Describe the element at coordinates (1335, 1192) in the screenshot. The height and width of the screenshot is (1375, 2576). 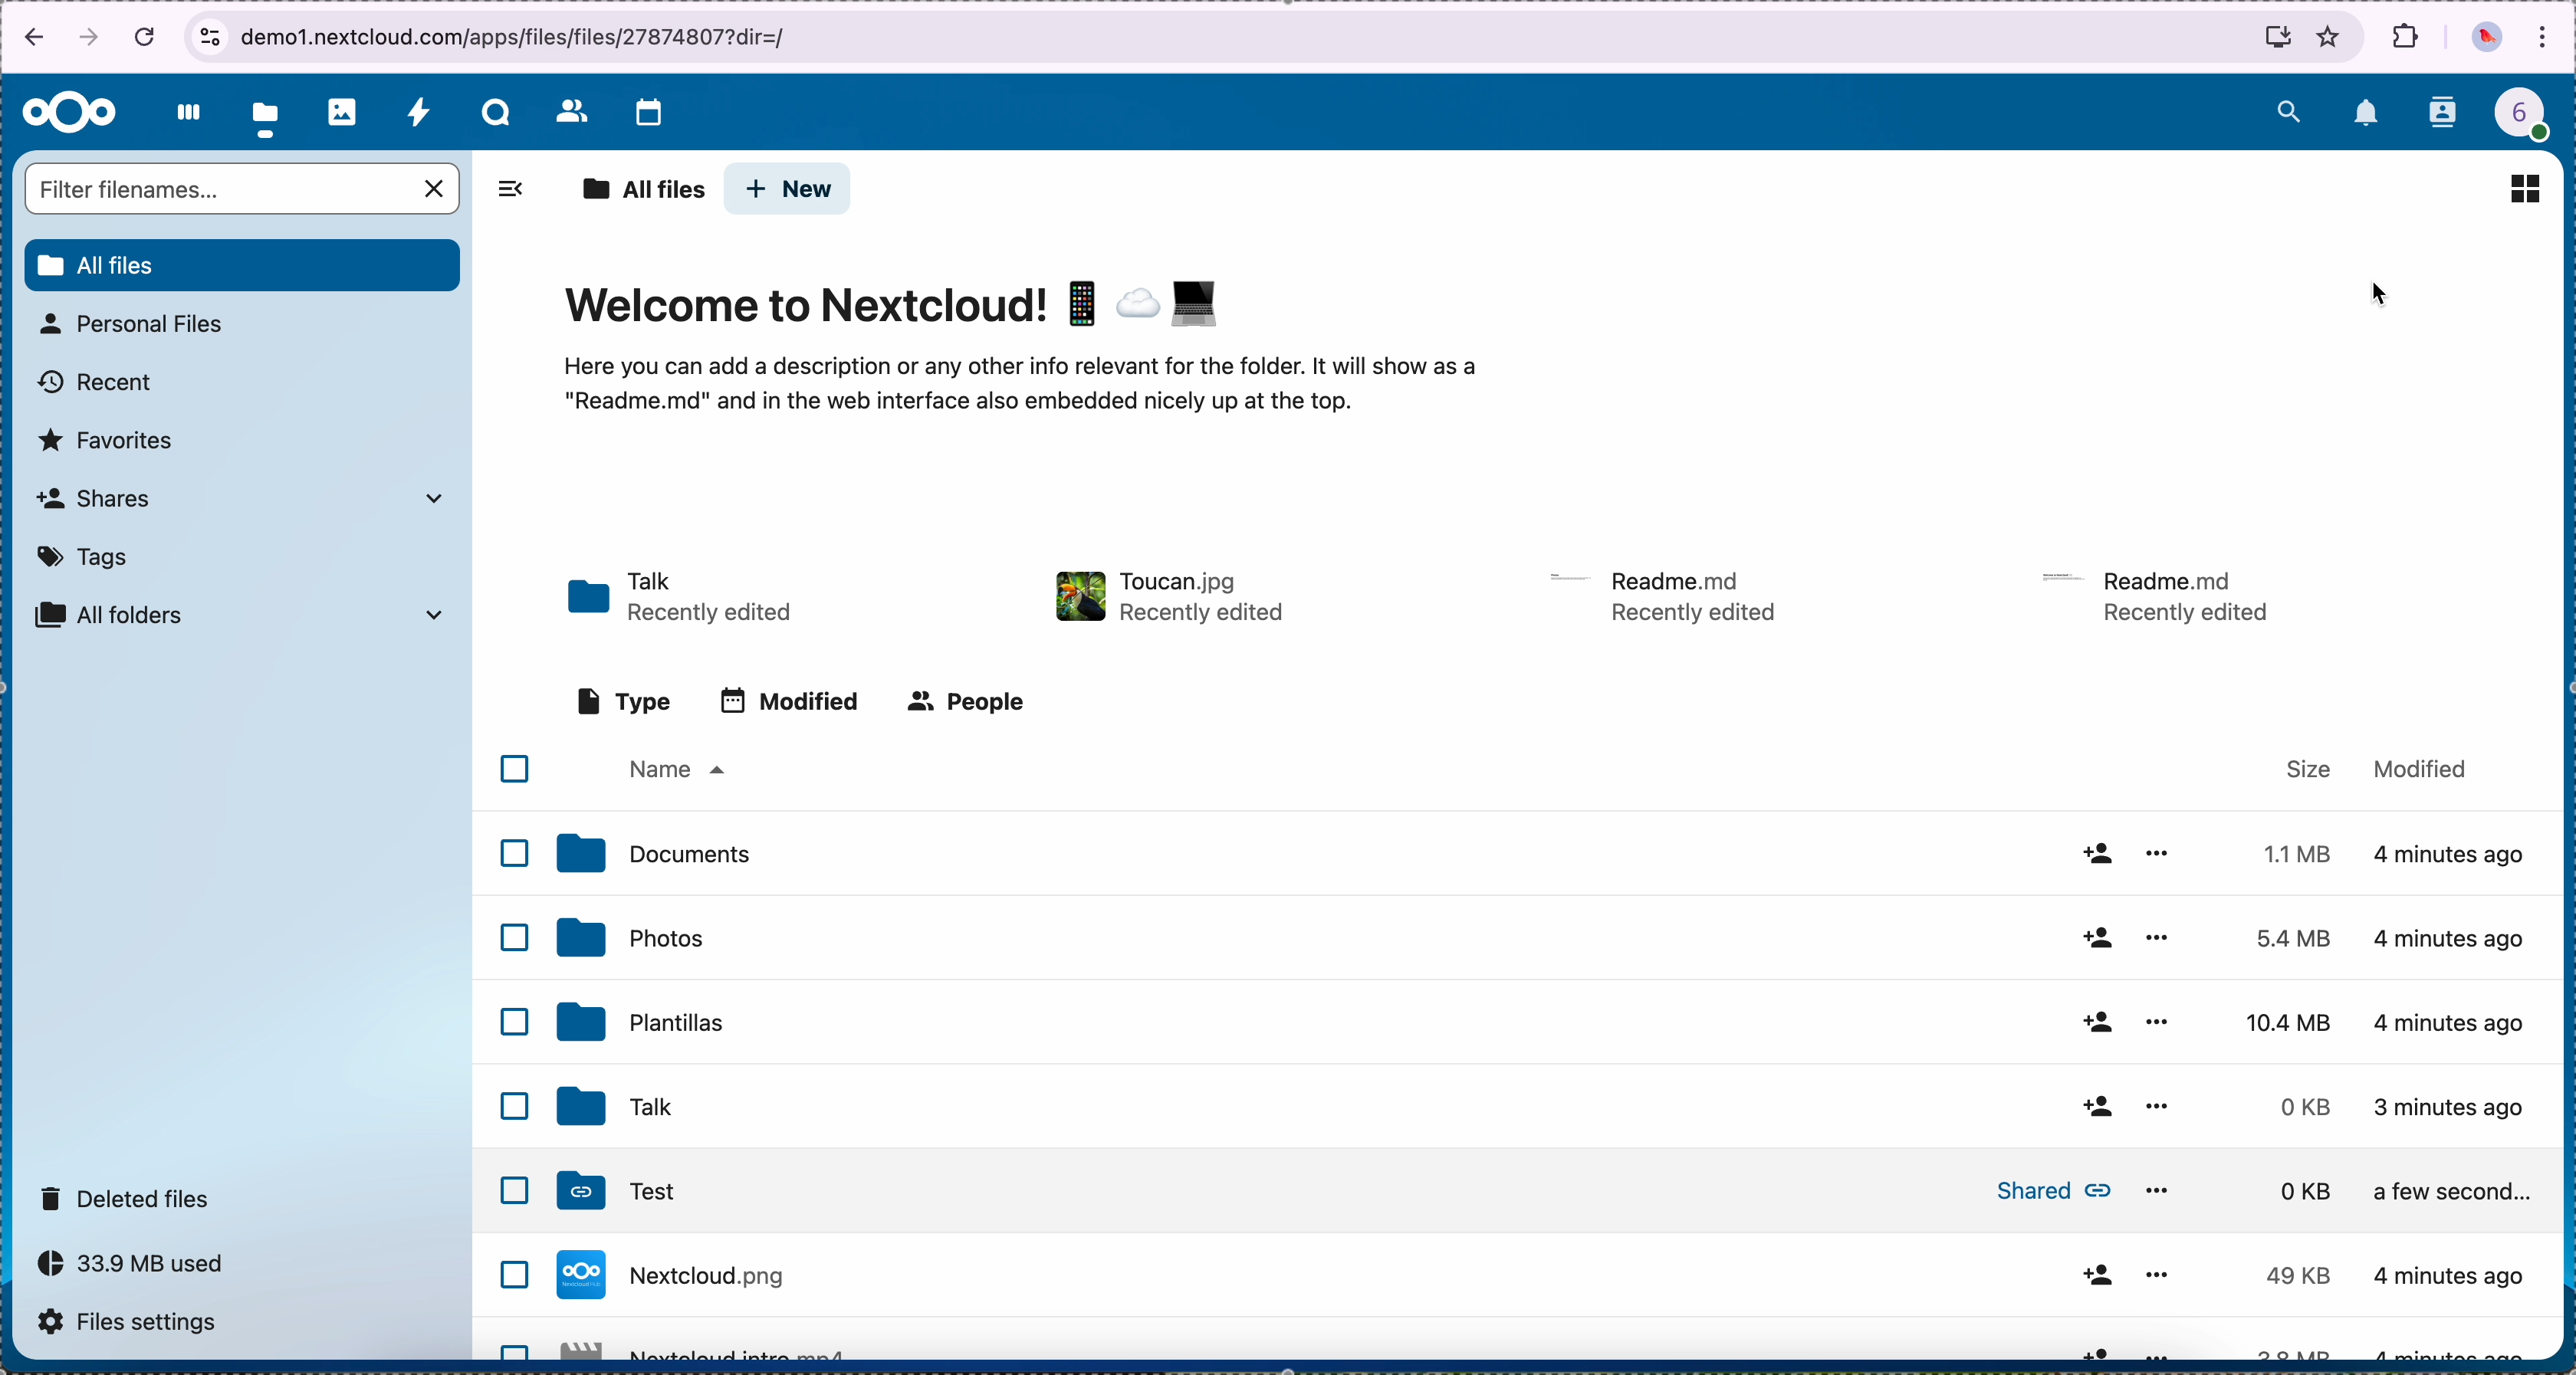
I see `folder shared` at that location.